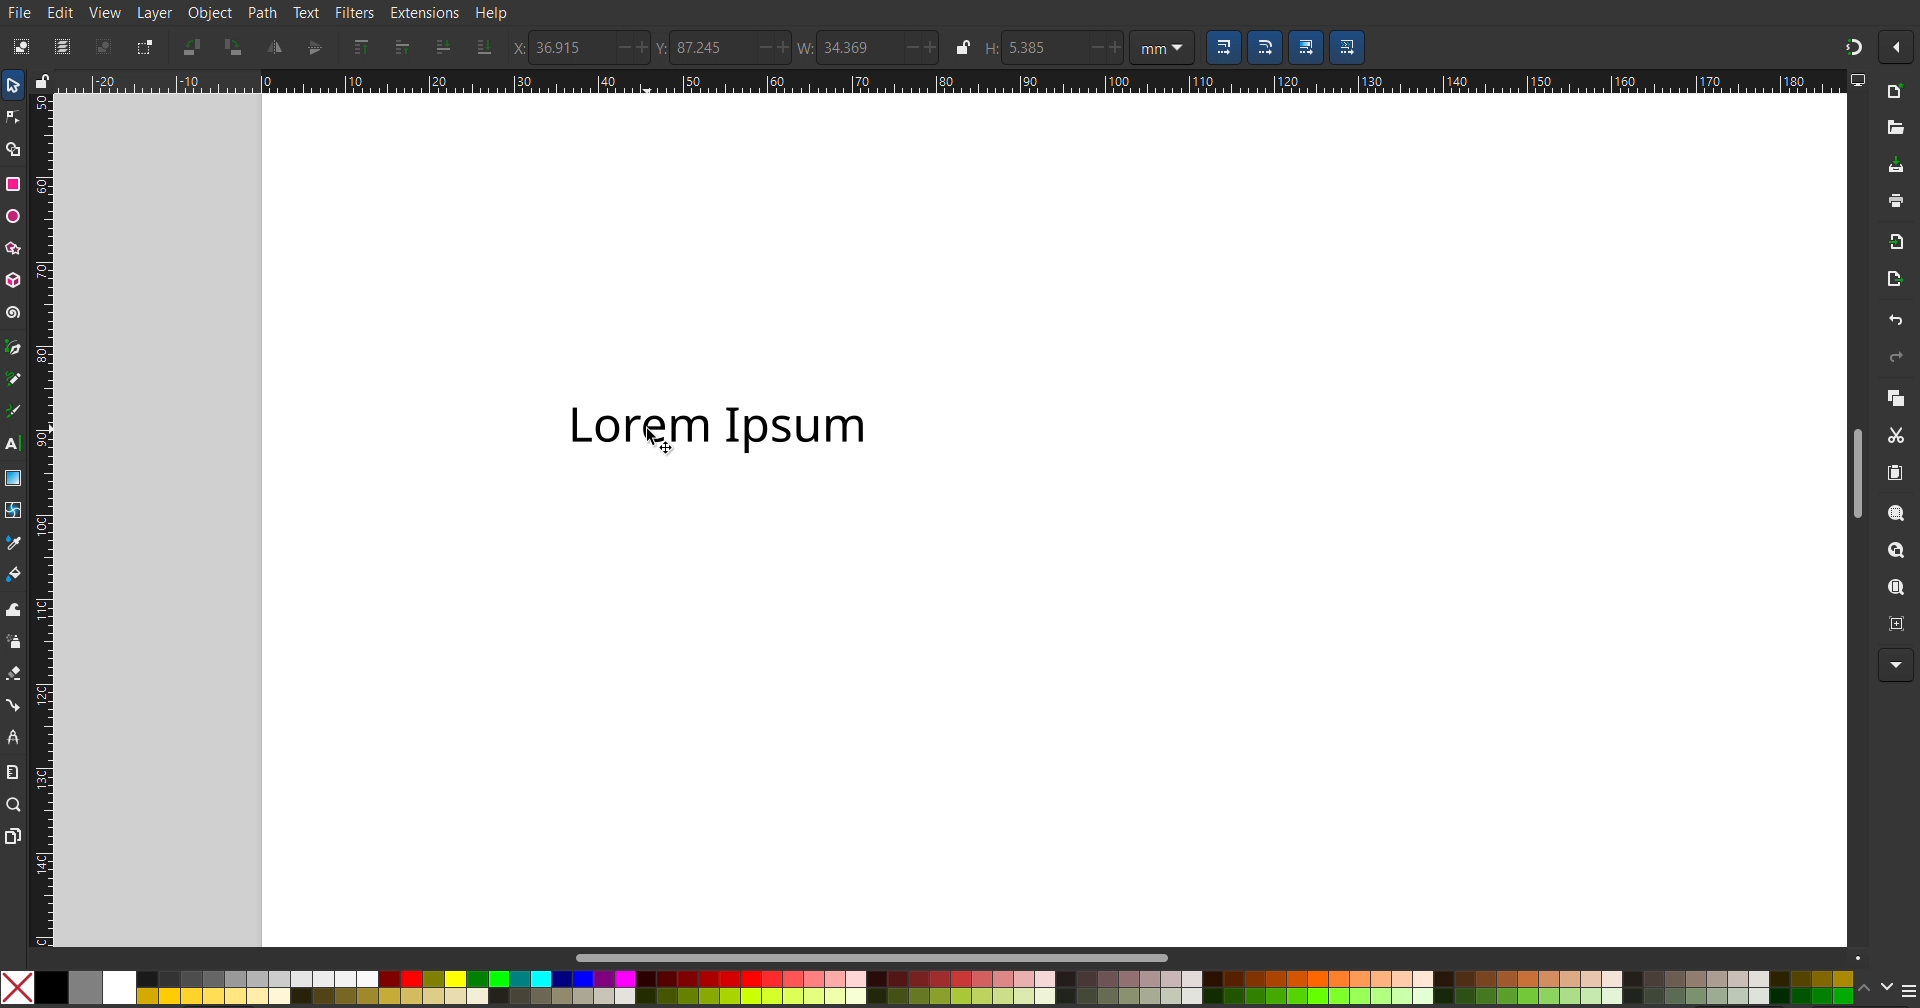 The image size is (1920, 1008). Describe the element at coordinates (13, 183) in the screenshot. I see `Rectangle` at that location.